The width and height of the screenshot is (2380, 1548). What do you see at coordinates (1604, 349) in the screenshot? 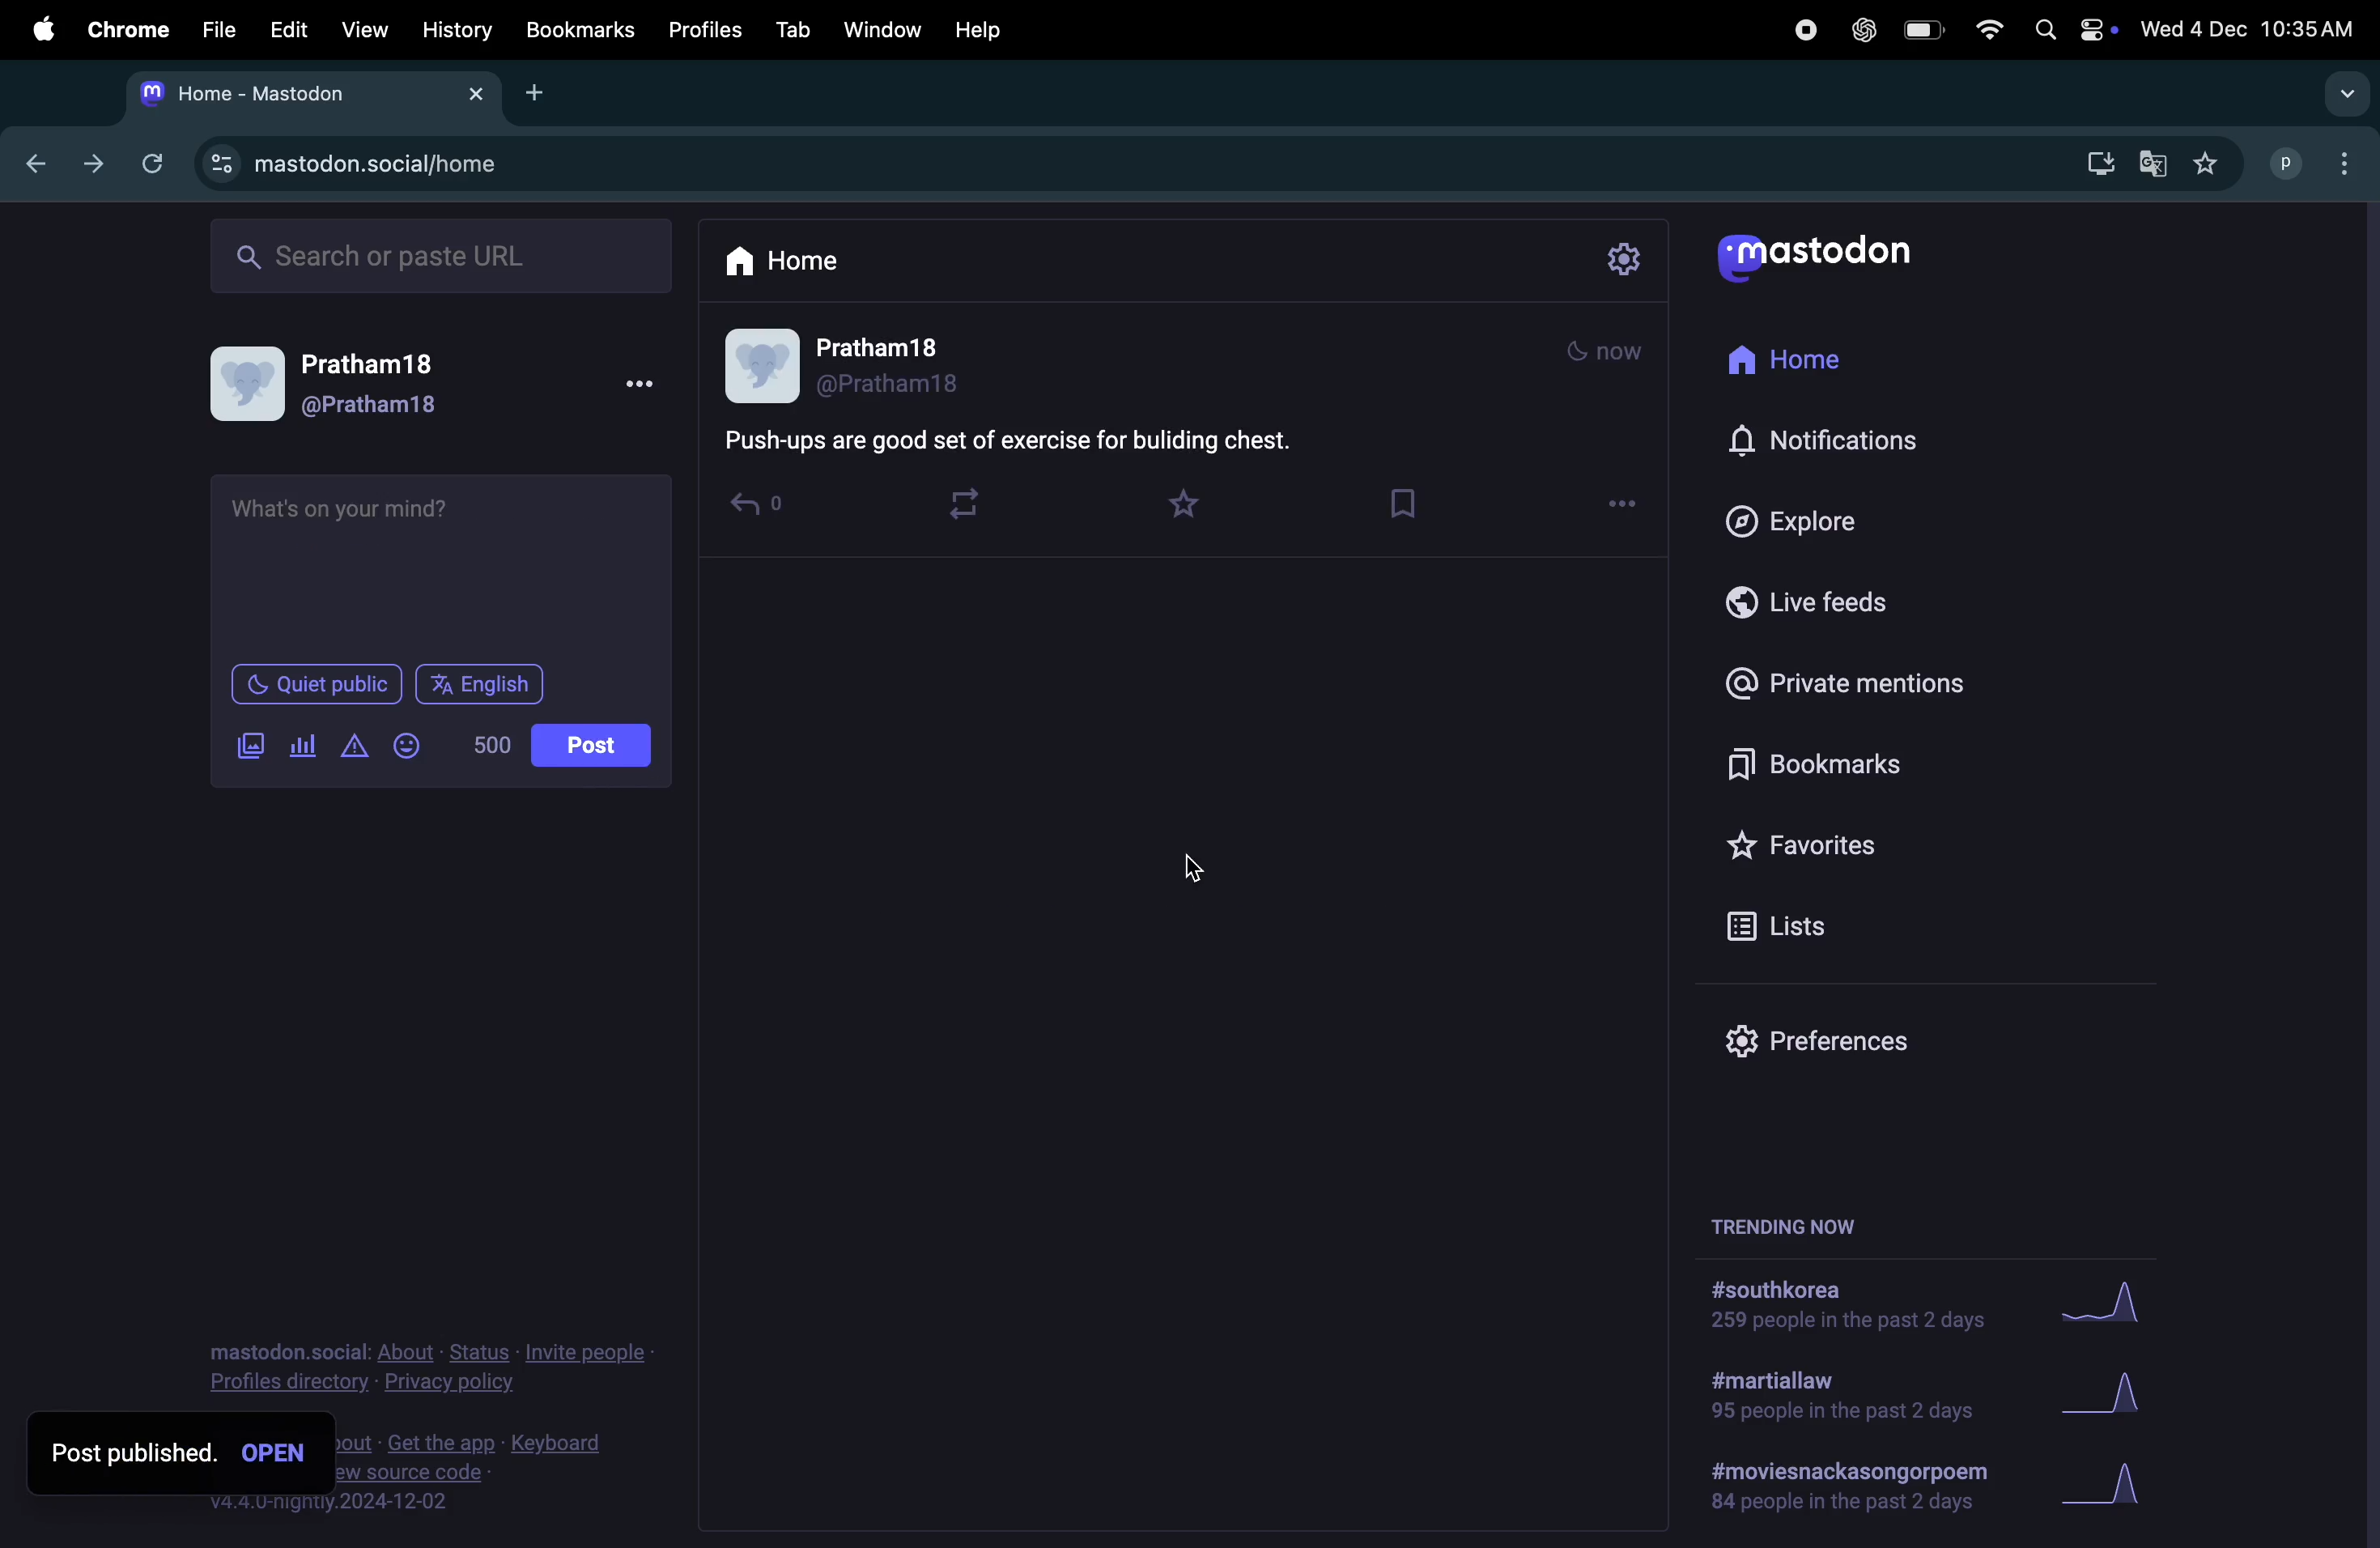
I see `dark mode` at bounding box center [1604, 349].